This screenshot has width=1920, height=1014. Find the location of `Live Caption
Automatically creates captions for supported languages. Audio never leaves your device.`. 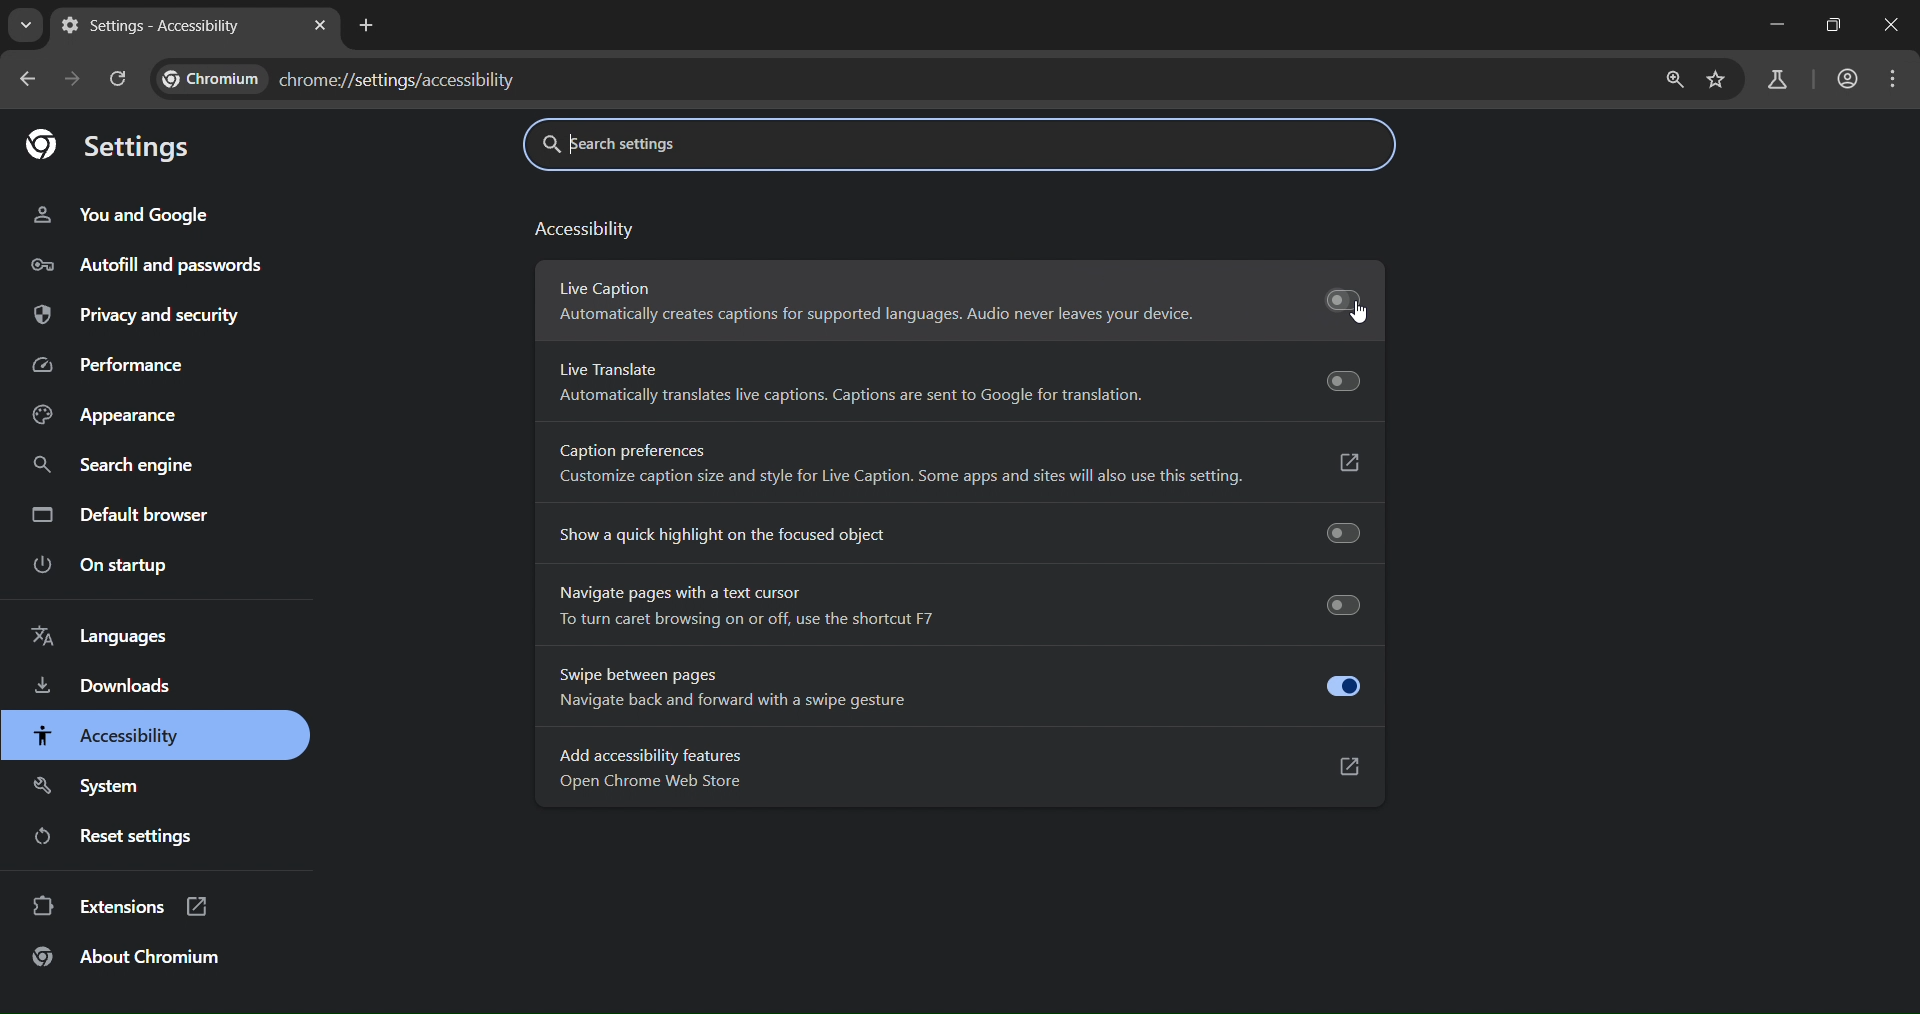

Live Caption
Automatically creates captions for supported languages. Audio never leaves your device. is located at coordinates (956, 299).